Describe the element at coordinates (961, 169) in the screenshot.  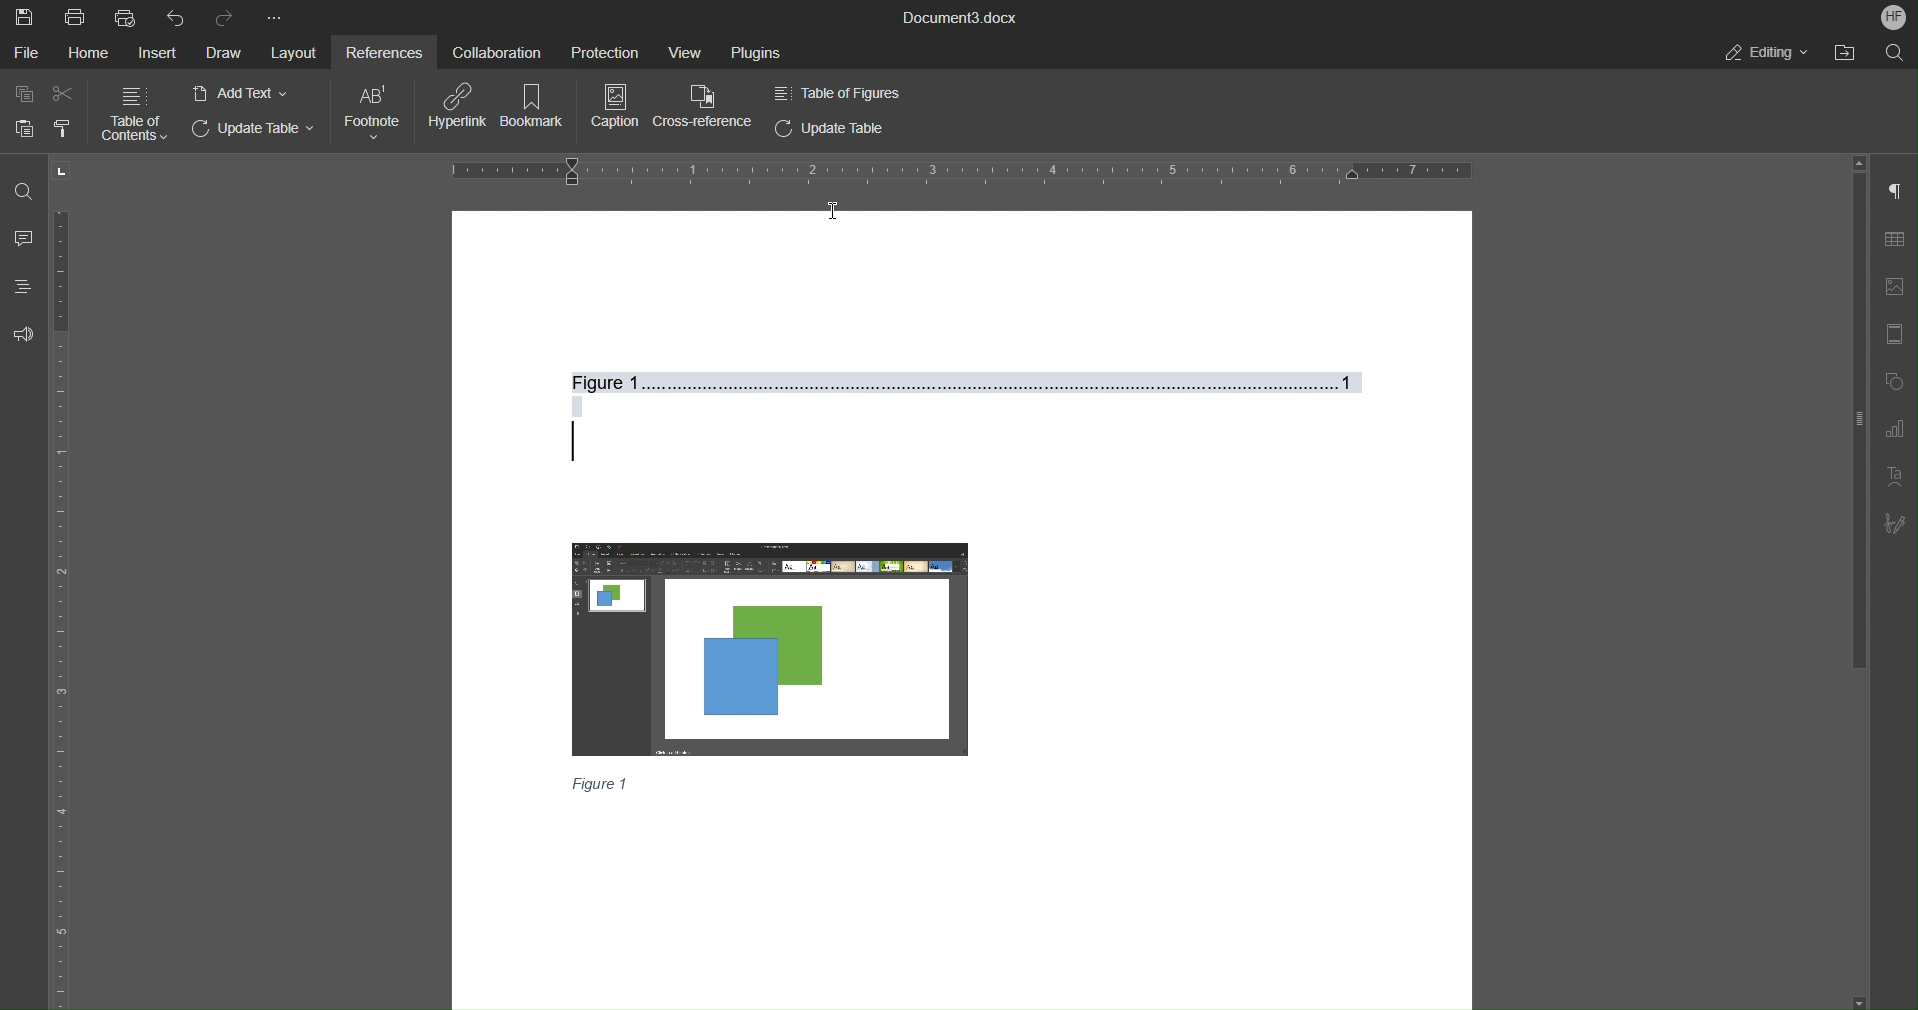
I see `Horizontal Ruler` at that location.